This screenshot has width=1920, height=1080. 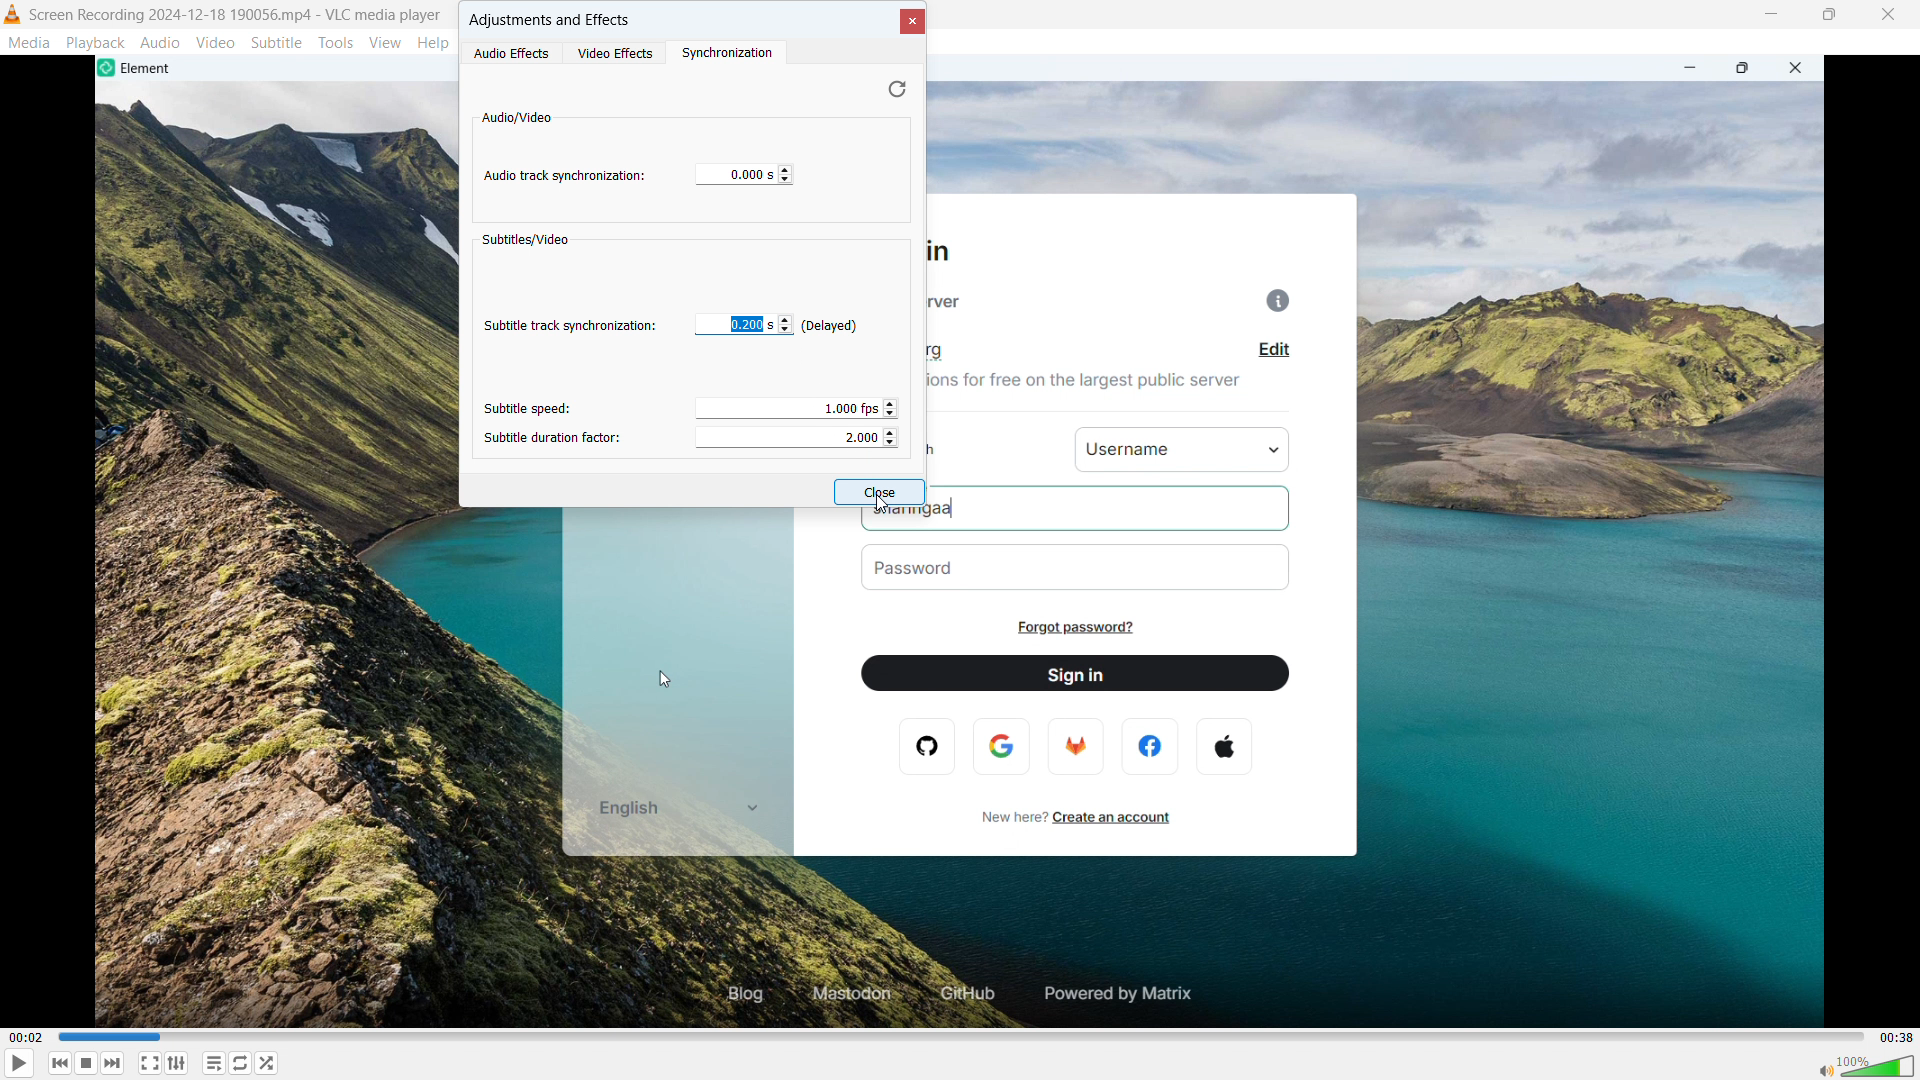 I want to click on forward or next media, so click(x=113, y=1063).